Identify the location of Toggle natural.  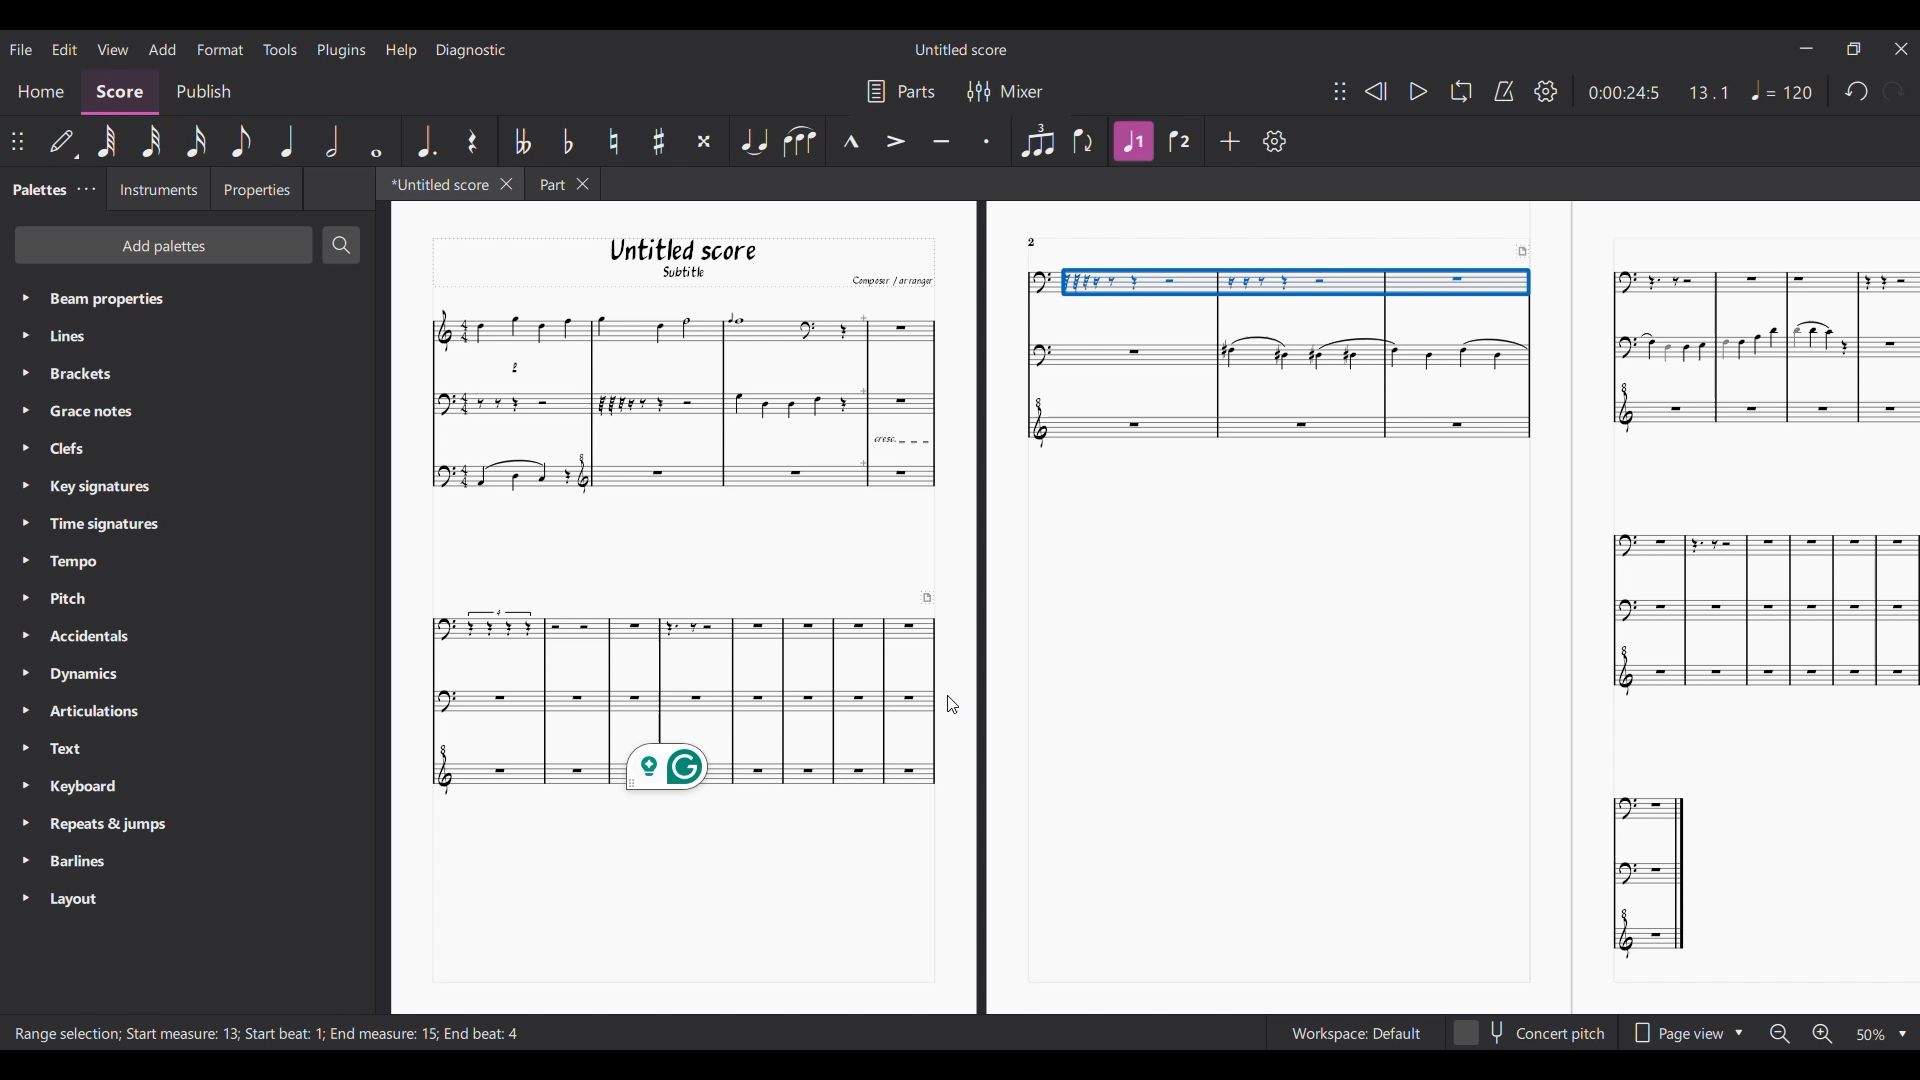
(613, 141).